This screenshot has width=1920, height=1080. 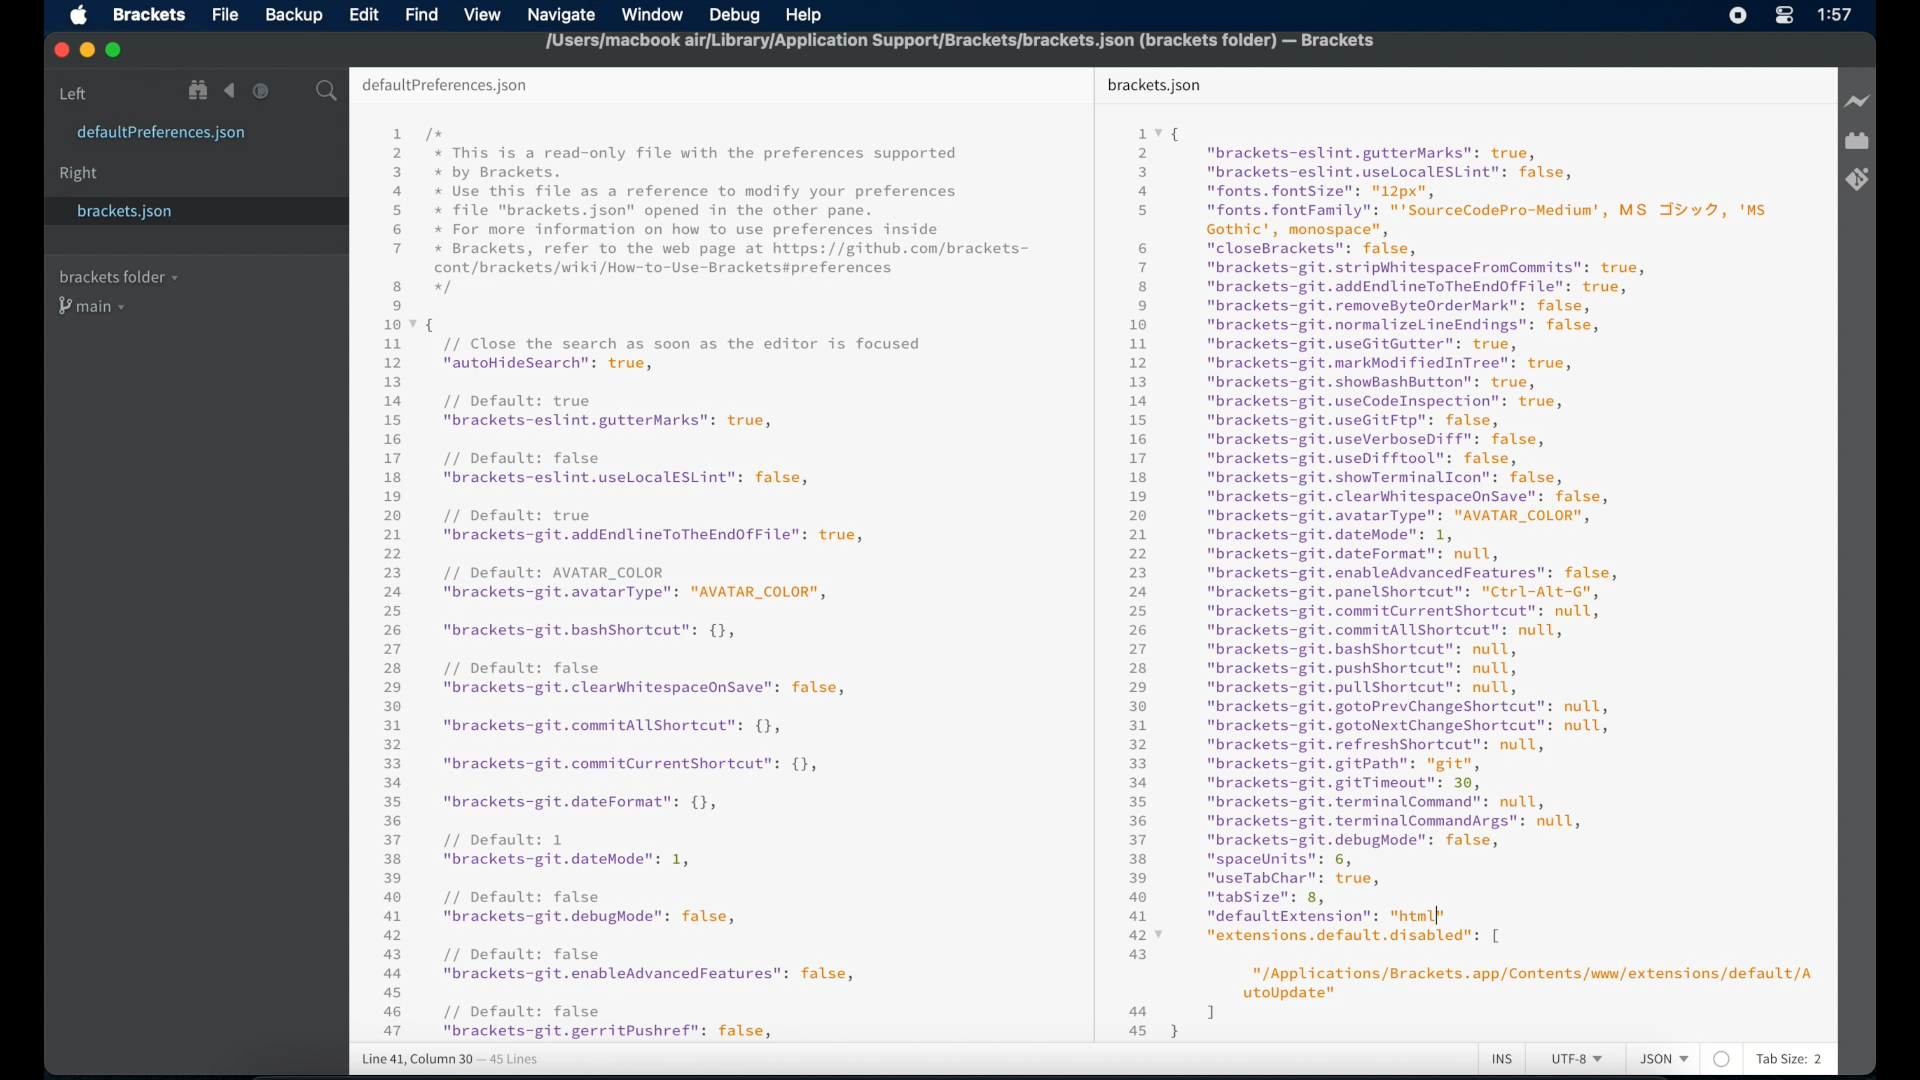 What do you see at coordinates (95, 308) in the screenshot?
I see `main` at bounding box center [95, 308].